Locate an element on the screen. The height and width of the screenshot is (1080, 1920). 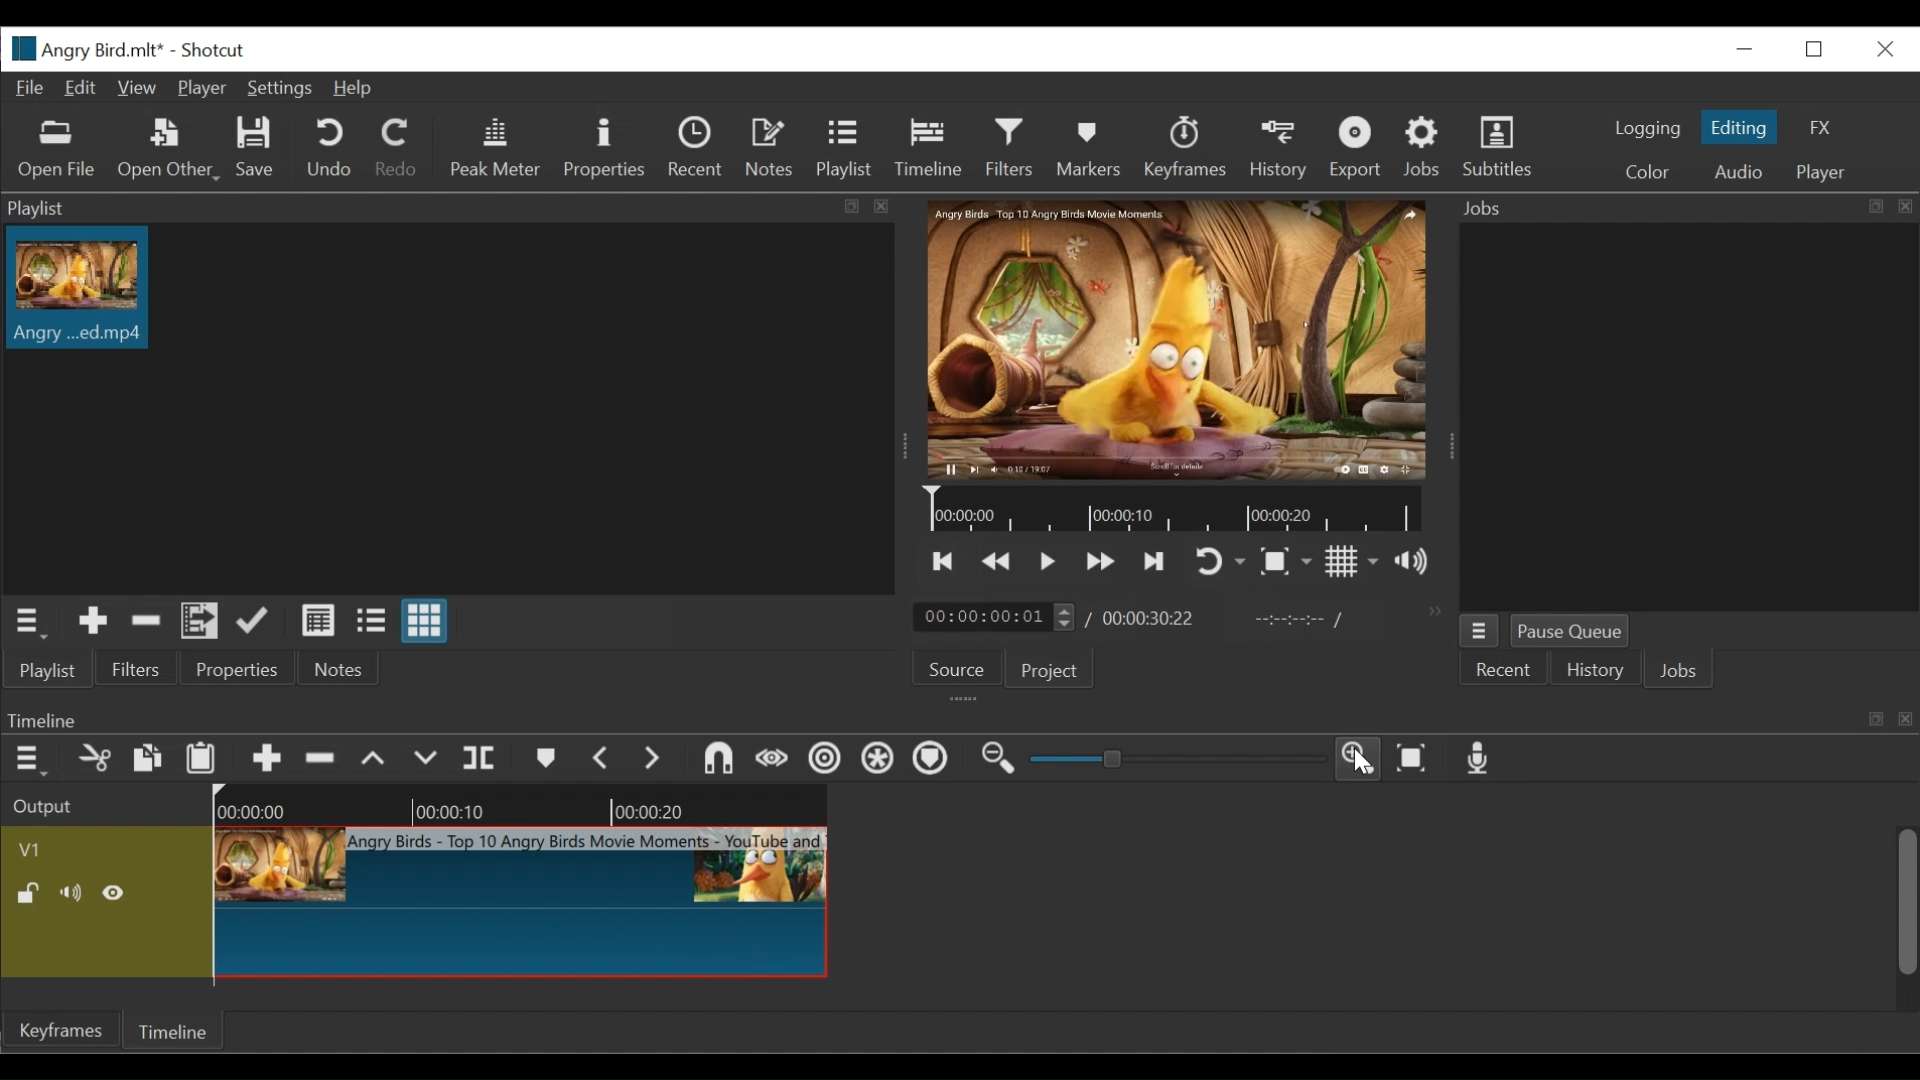
Copy is located at coordinates (146, 757).